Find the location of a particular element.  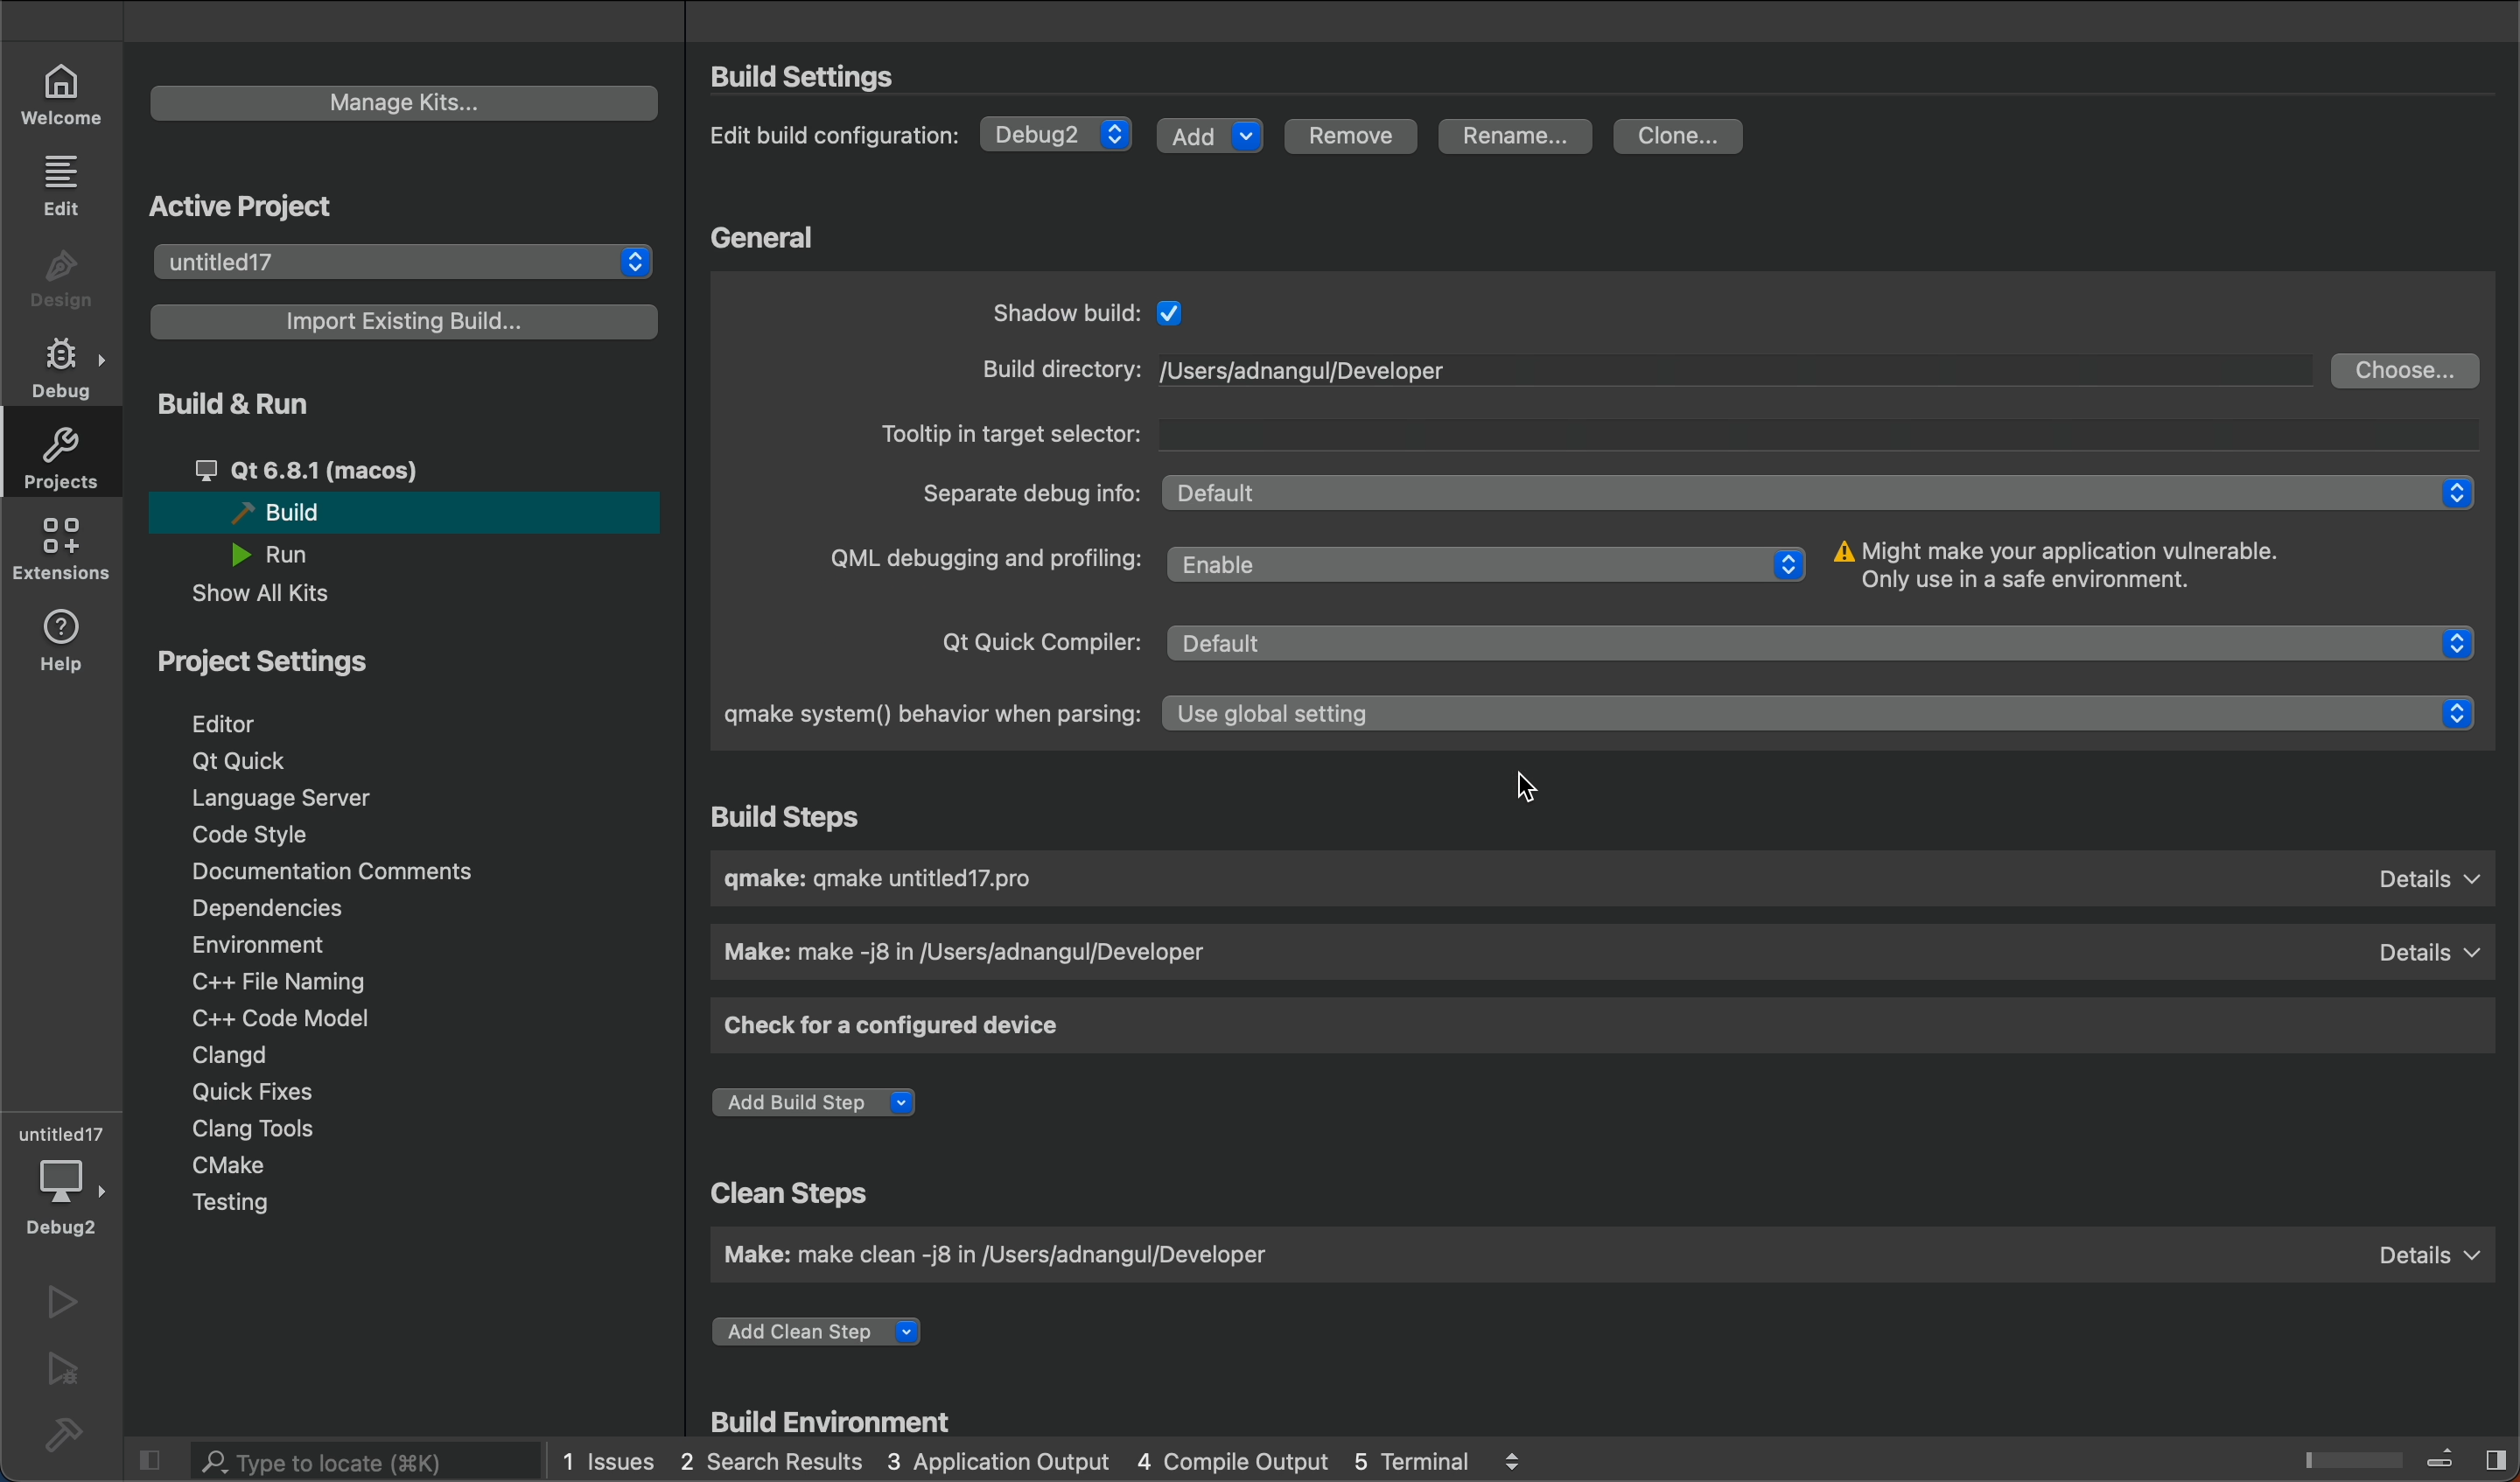

Enable is located at coordinates (1820, 490).